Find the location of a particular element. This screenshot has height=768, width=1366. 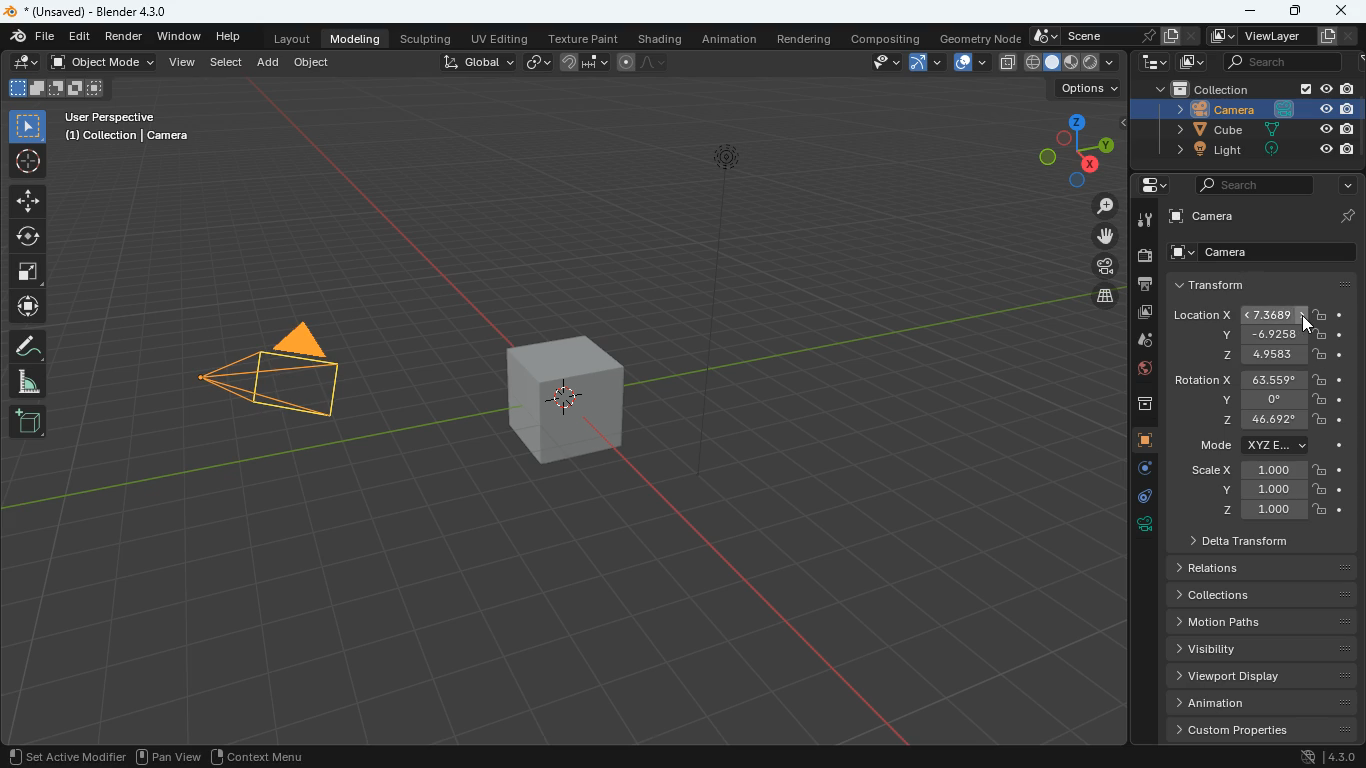

layout is located at coordinates (288, 38).